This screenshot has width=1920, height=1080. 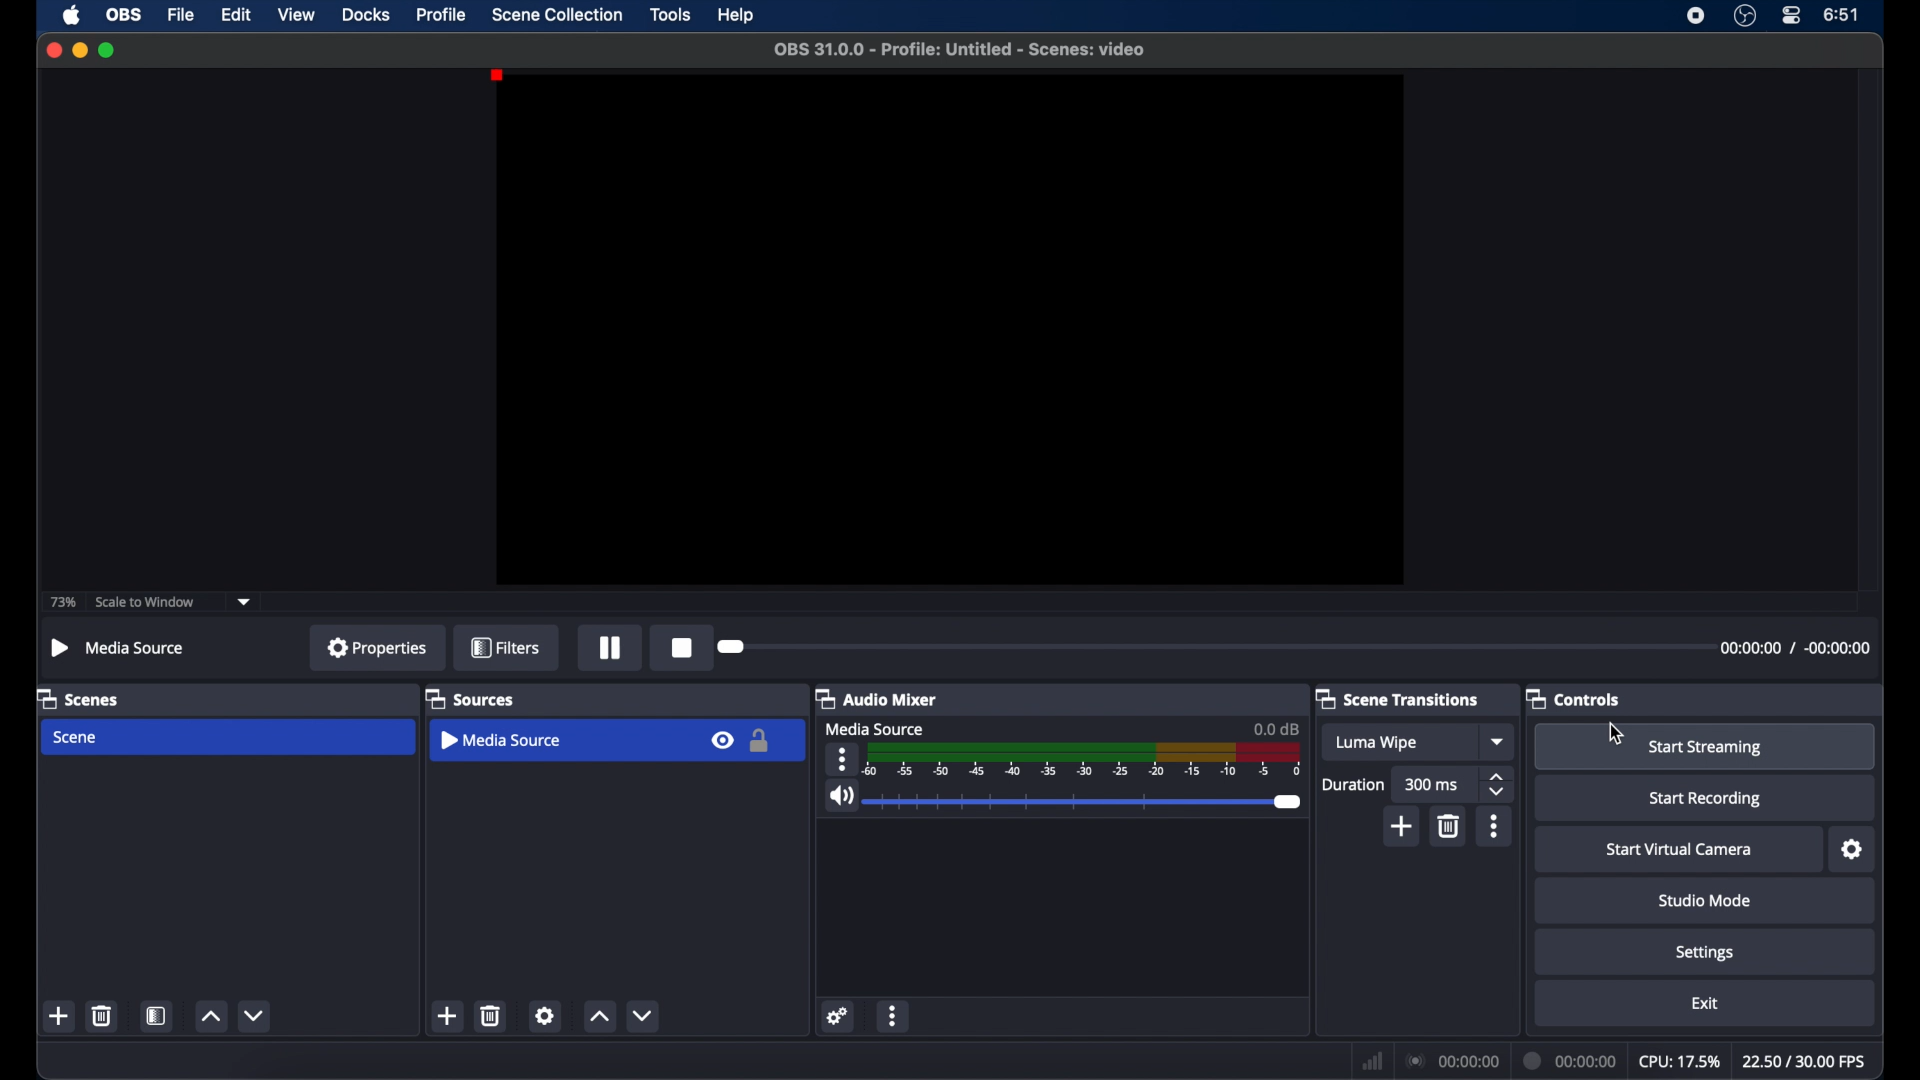 I want to click on increment, so click(x=599, y=1018).